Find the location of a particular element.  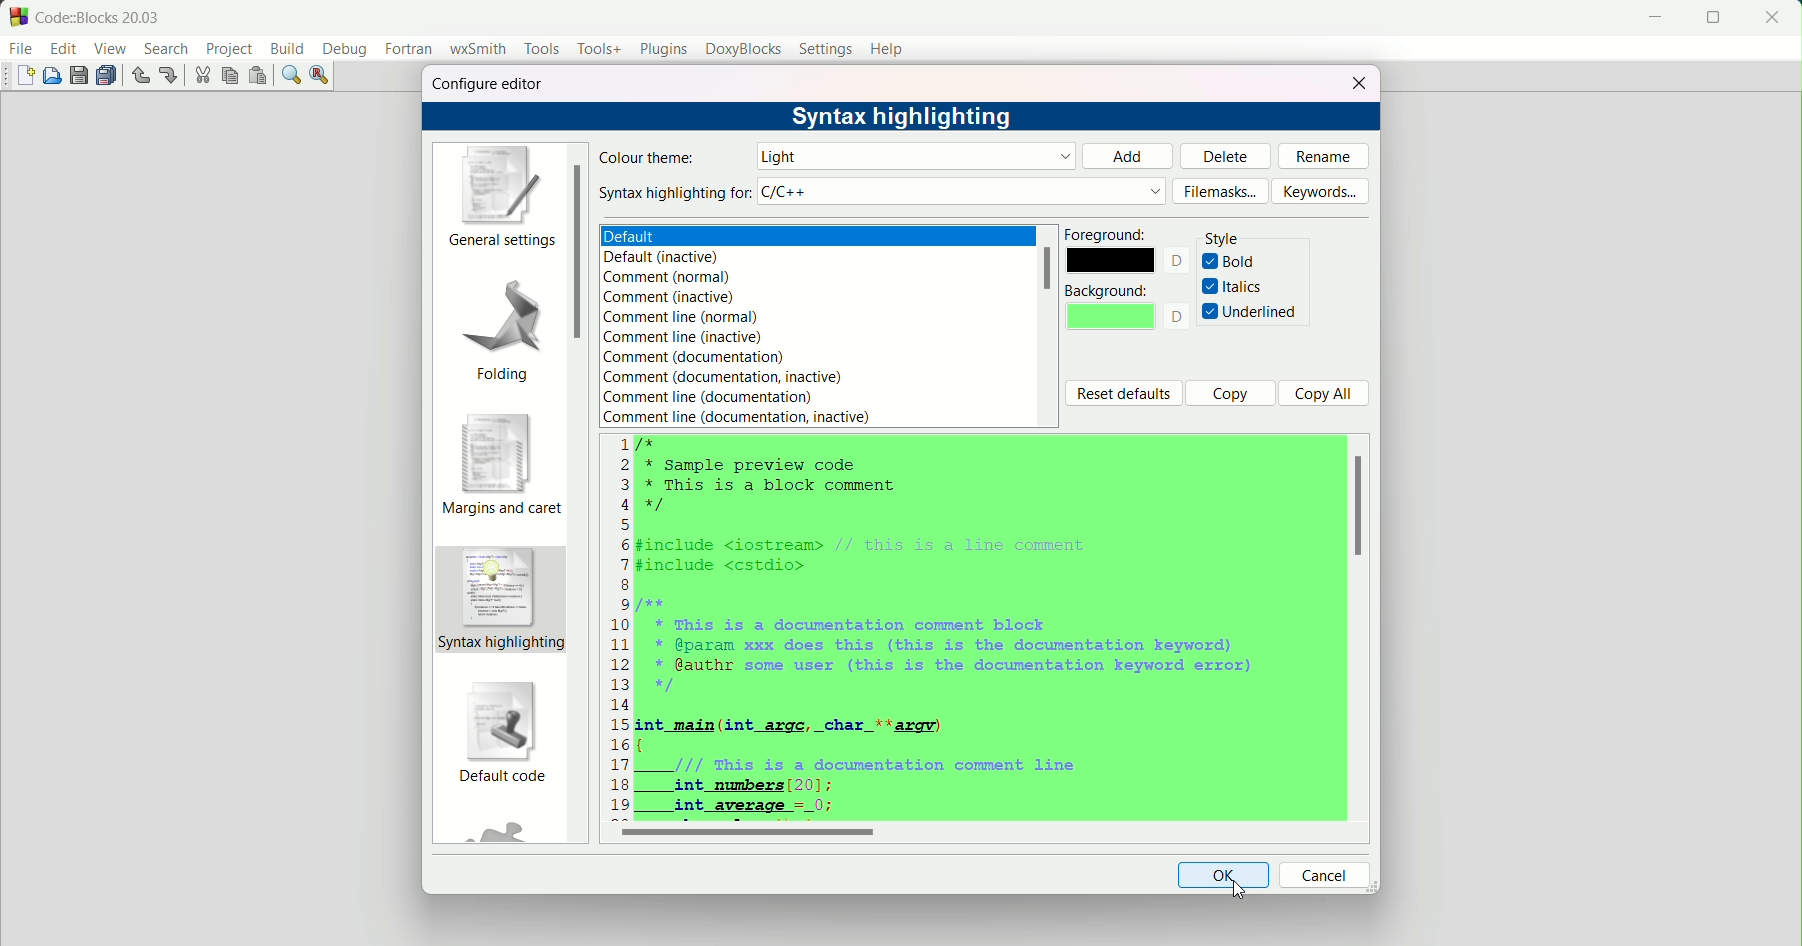

margins and caret is located at coordinates (501, 466).